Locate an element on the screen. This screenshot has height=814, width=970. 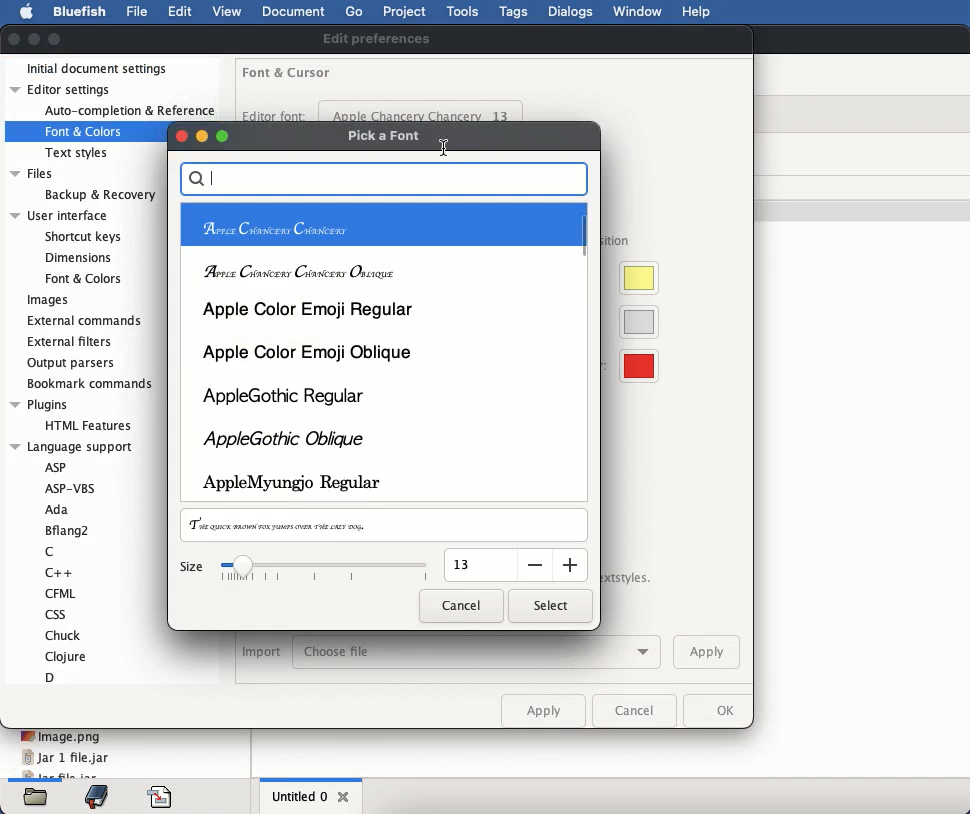
plugins  is located at coordinates (76, 415).